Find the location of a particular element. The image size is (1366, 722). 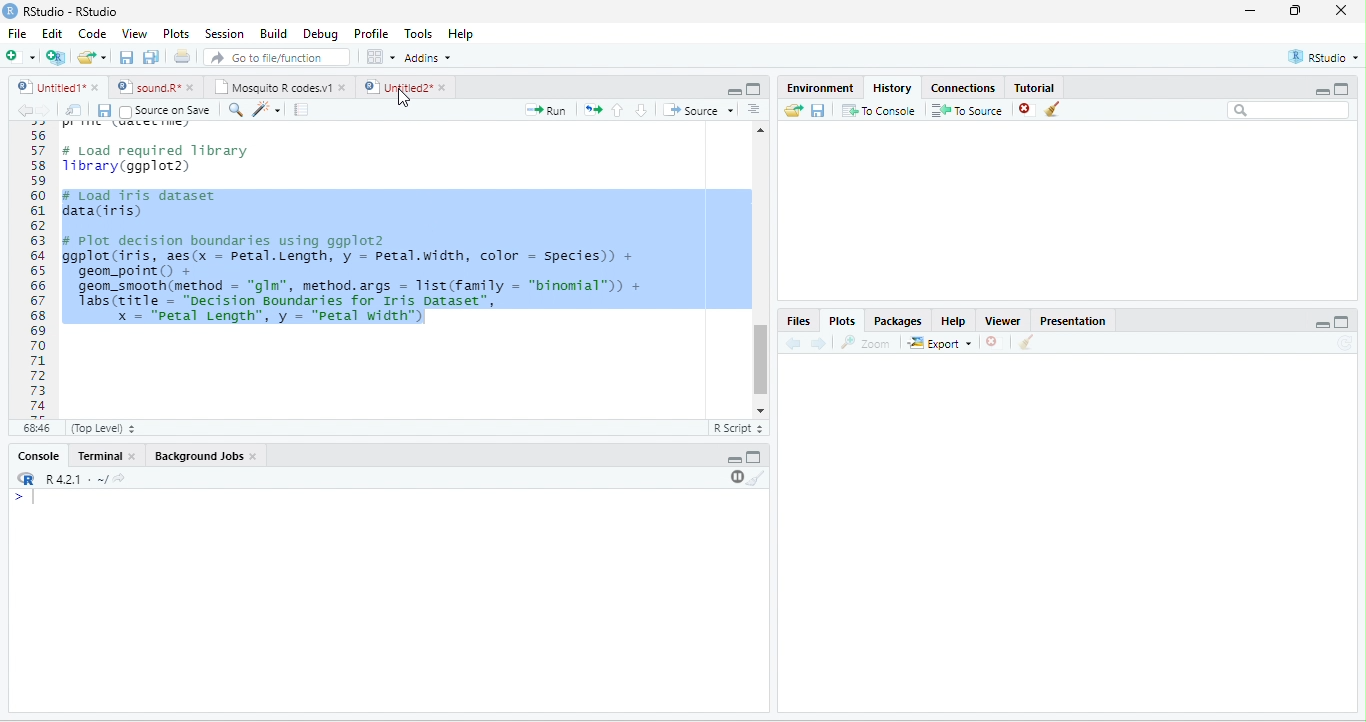

Line numbering is located at coordinates (37, 270).